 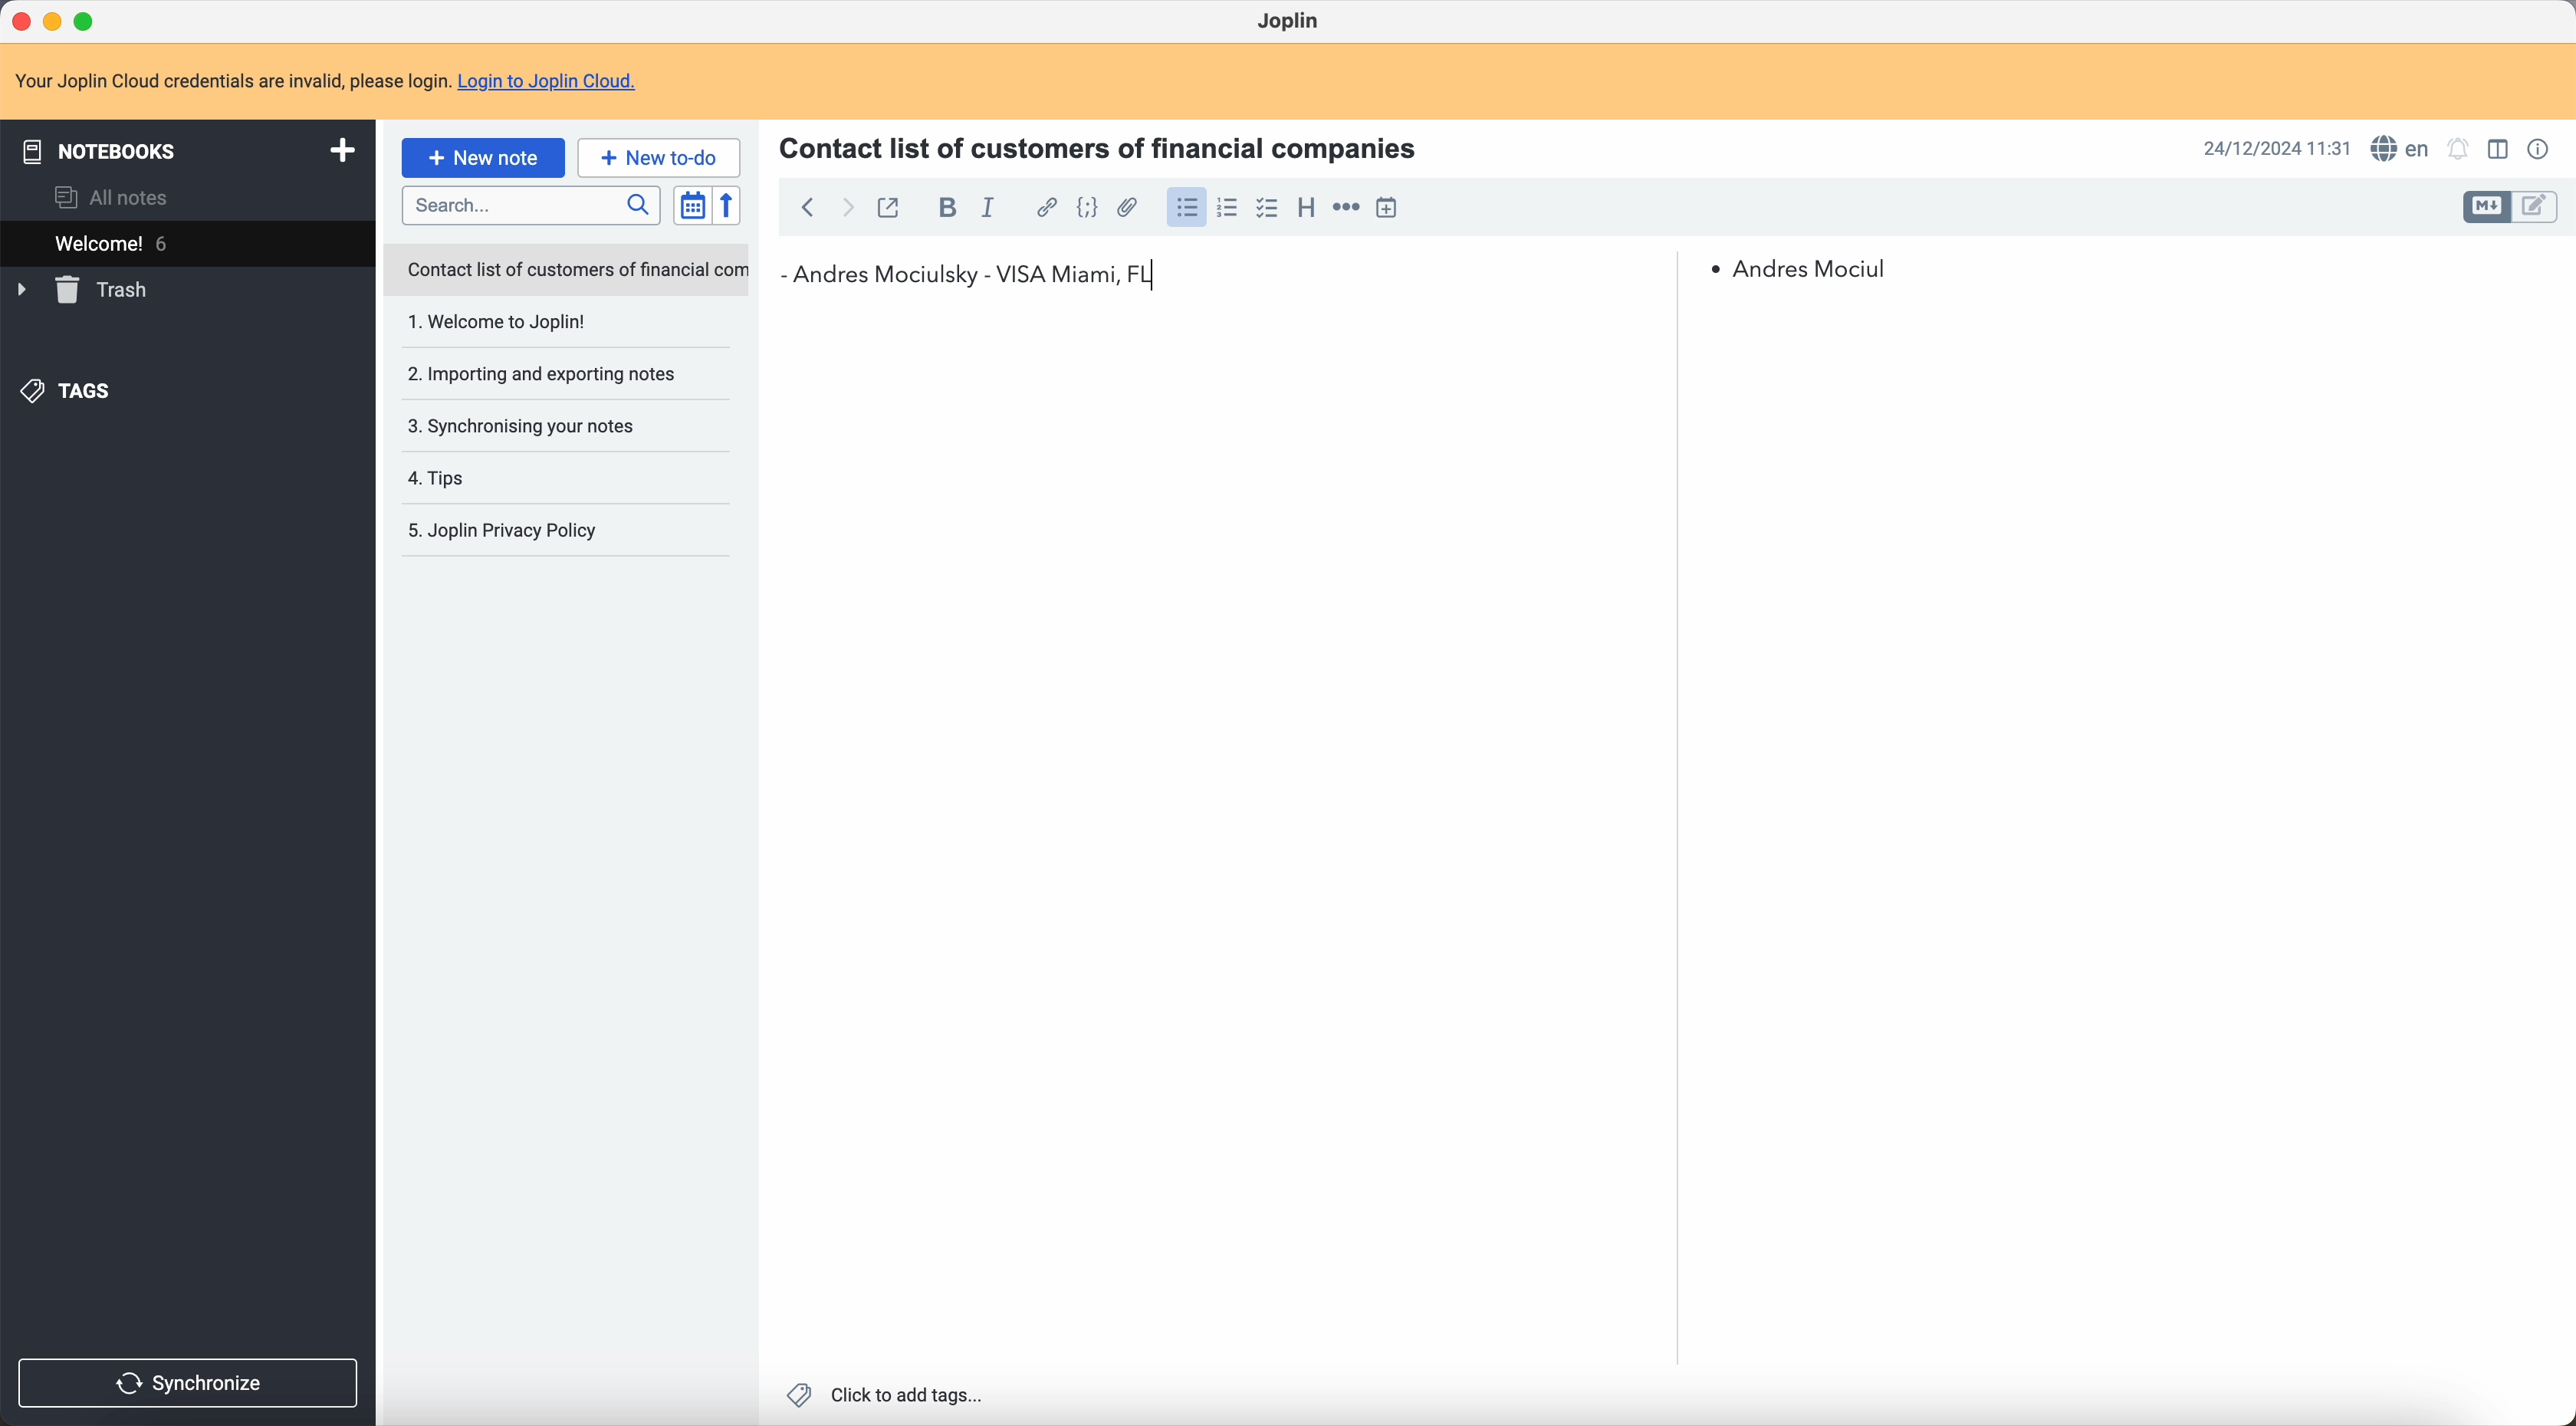 What do you see at coordinates (1802, 268) in the screenshot?
I see `first point` at bounding box center [1802, 268].